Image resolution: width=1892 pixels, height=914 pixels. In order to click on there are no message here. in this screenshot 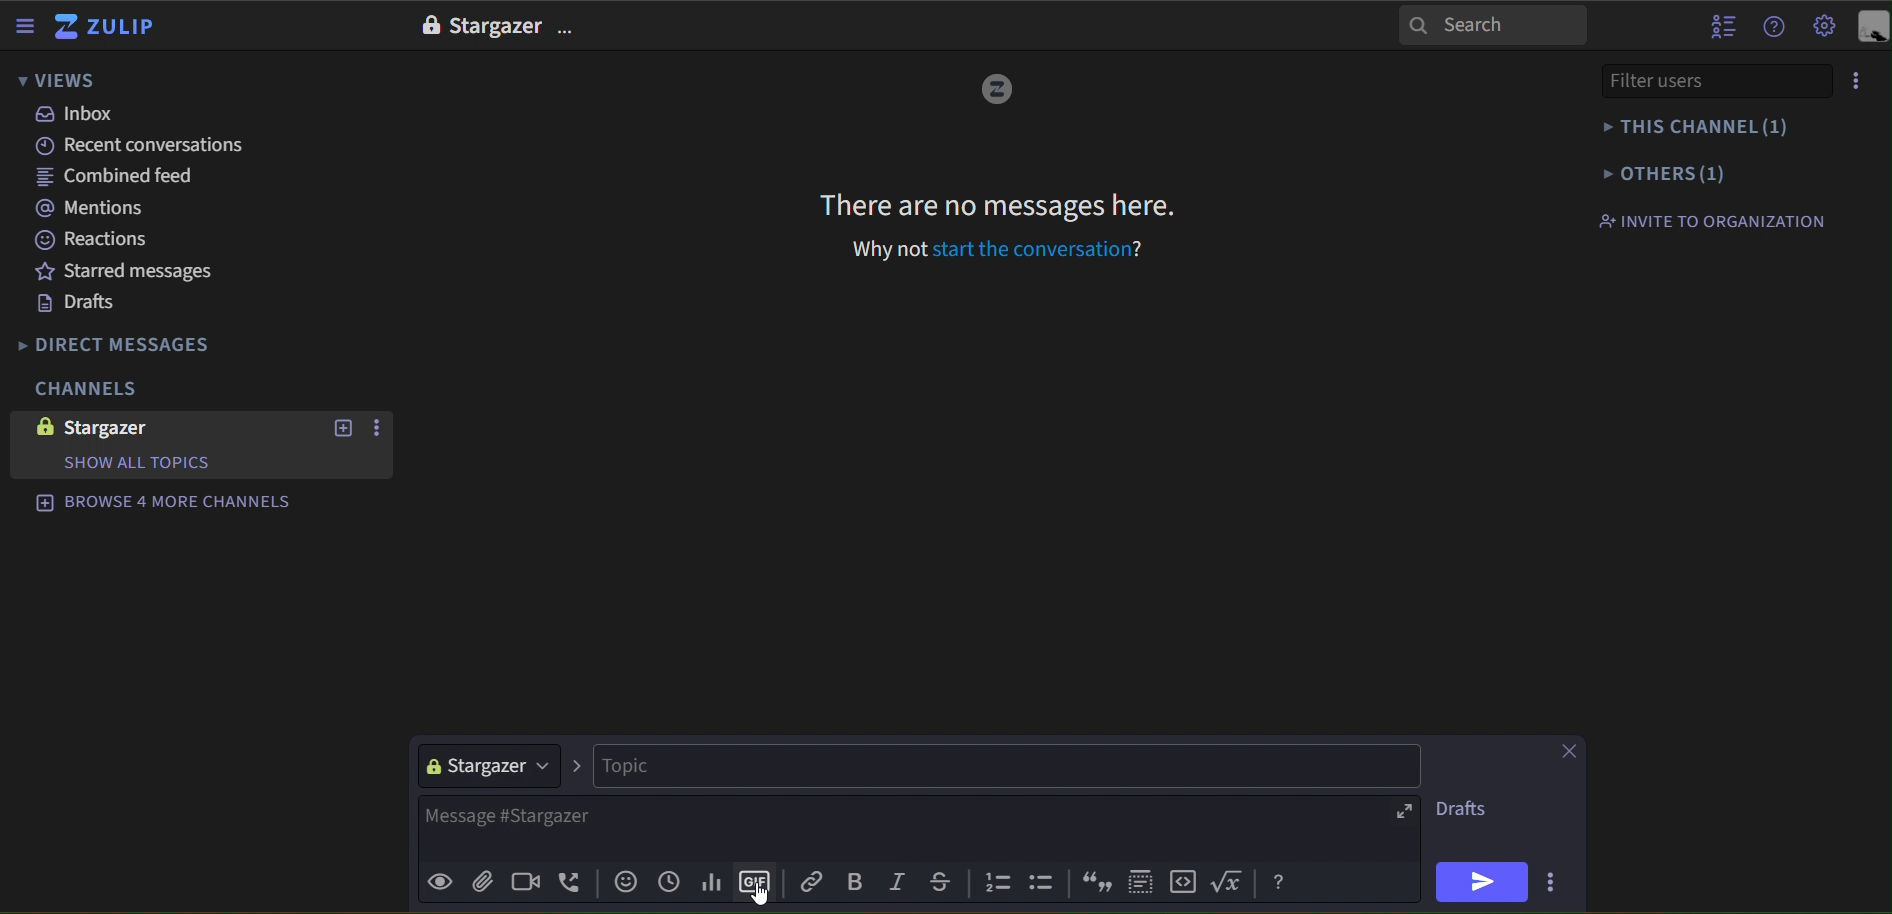, I will do `click(999, 204)`.